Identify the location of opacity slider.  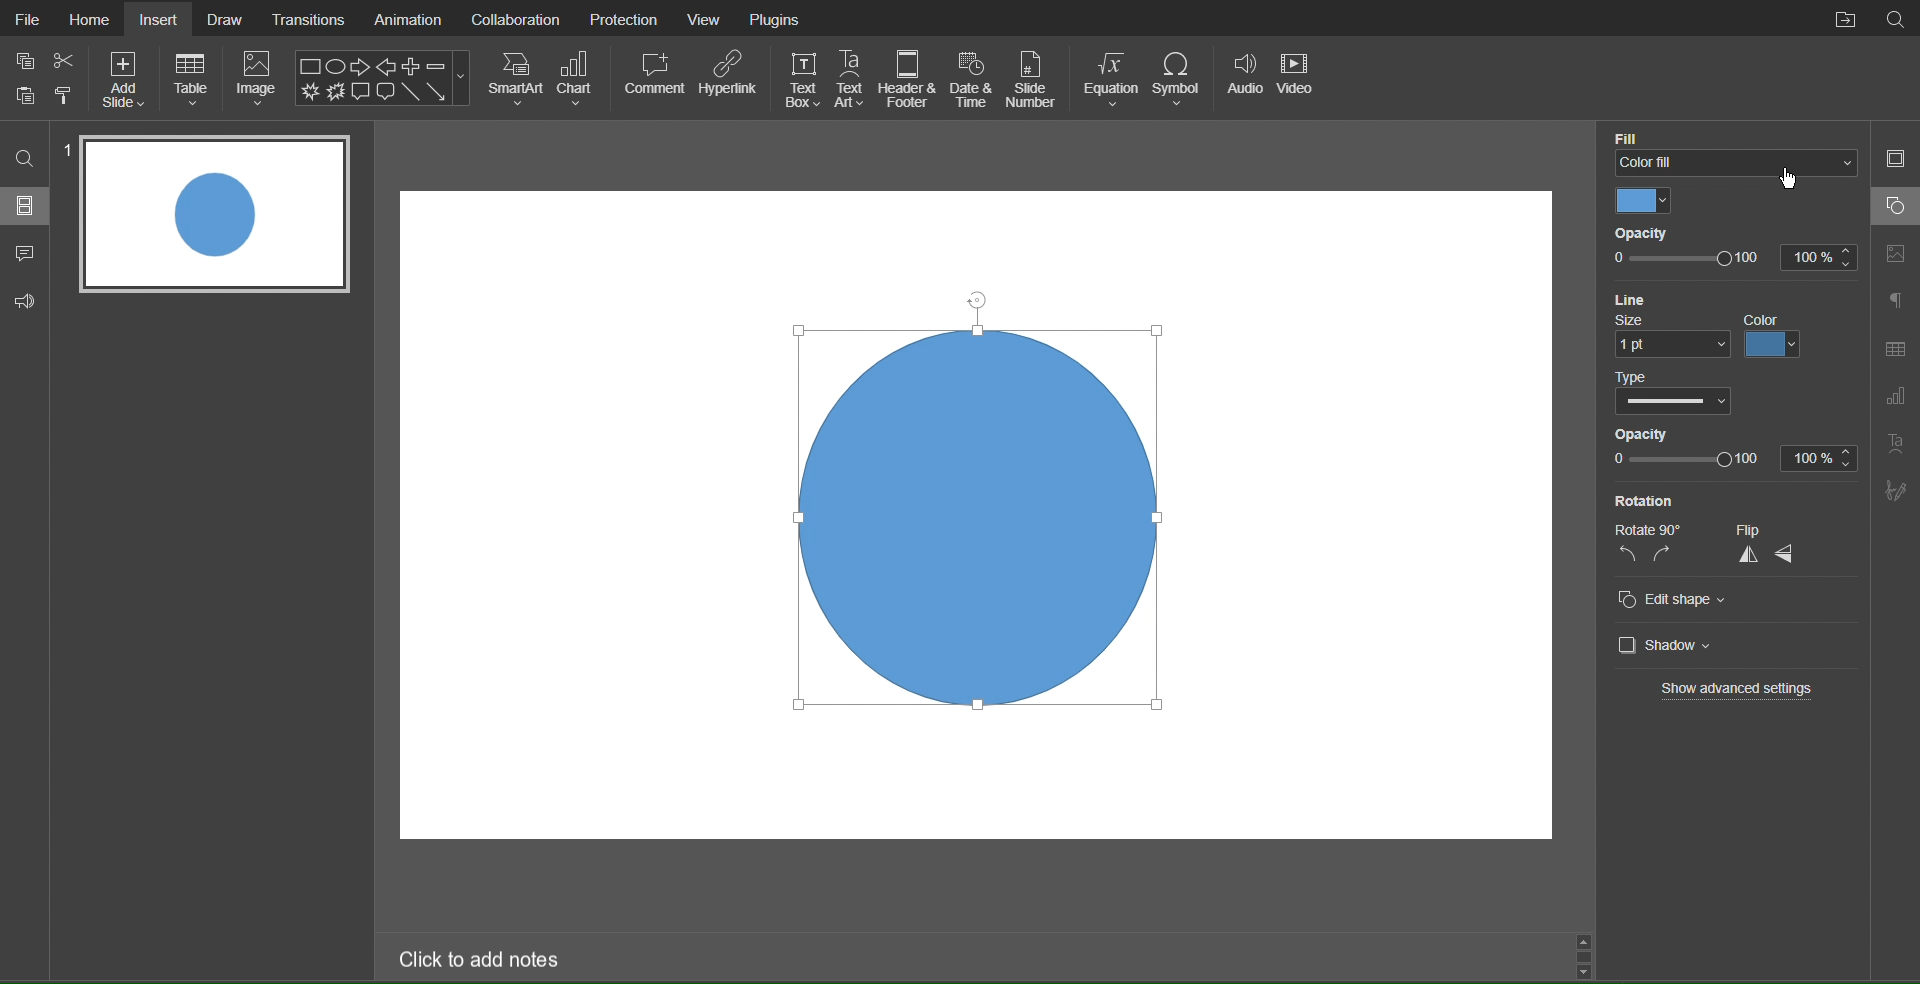
(1684, 459).